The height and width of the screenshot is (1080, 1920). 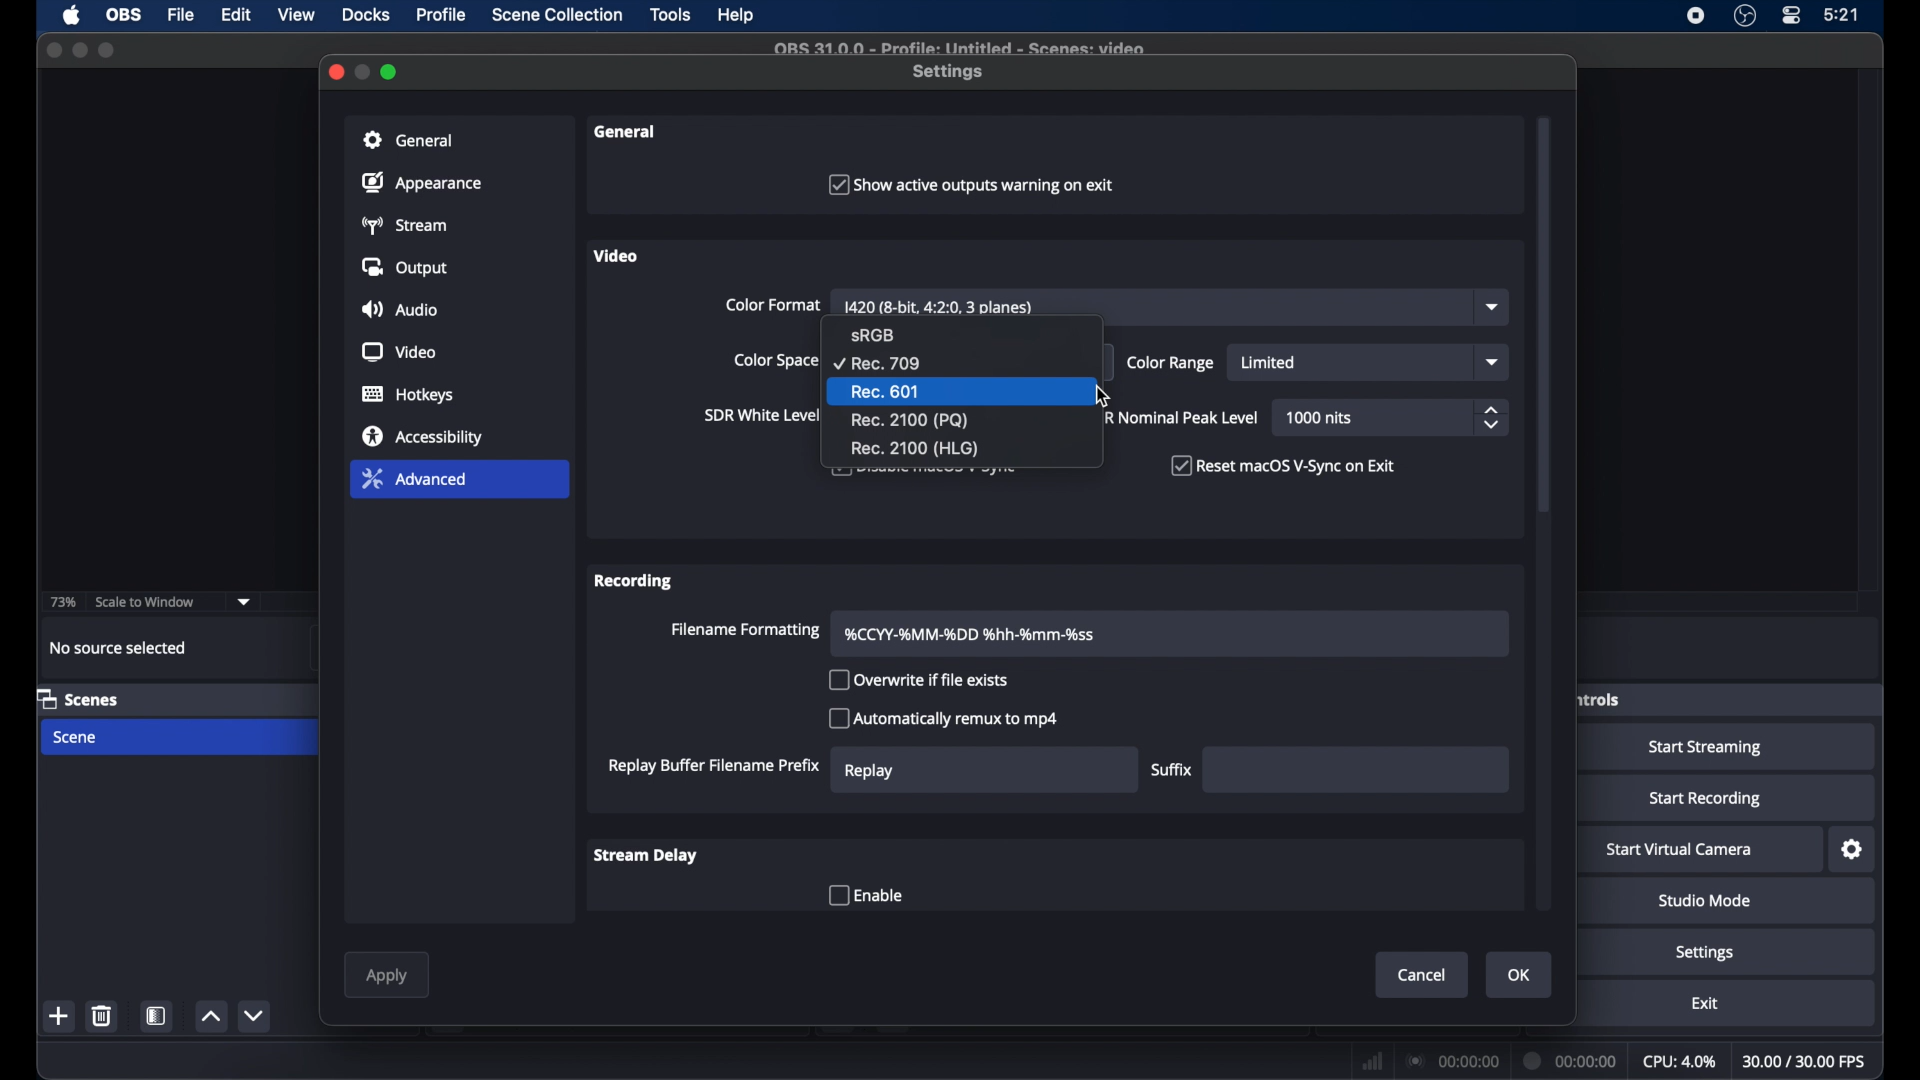 What do you see at coordinates (737, 16) in the screenshot?
I see `help` at bounding box center [737, 16].